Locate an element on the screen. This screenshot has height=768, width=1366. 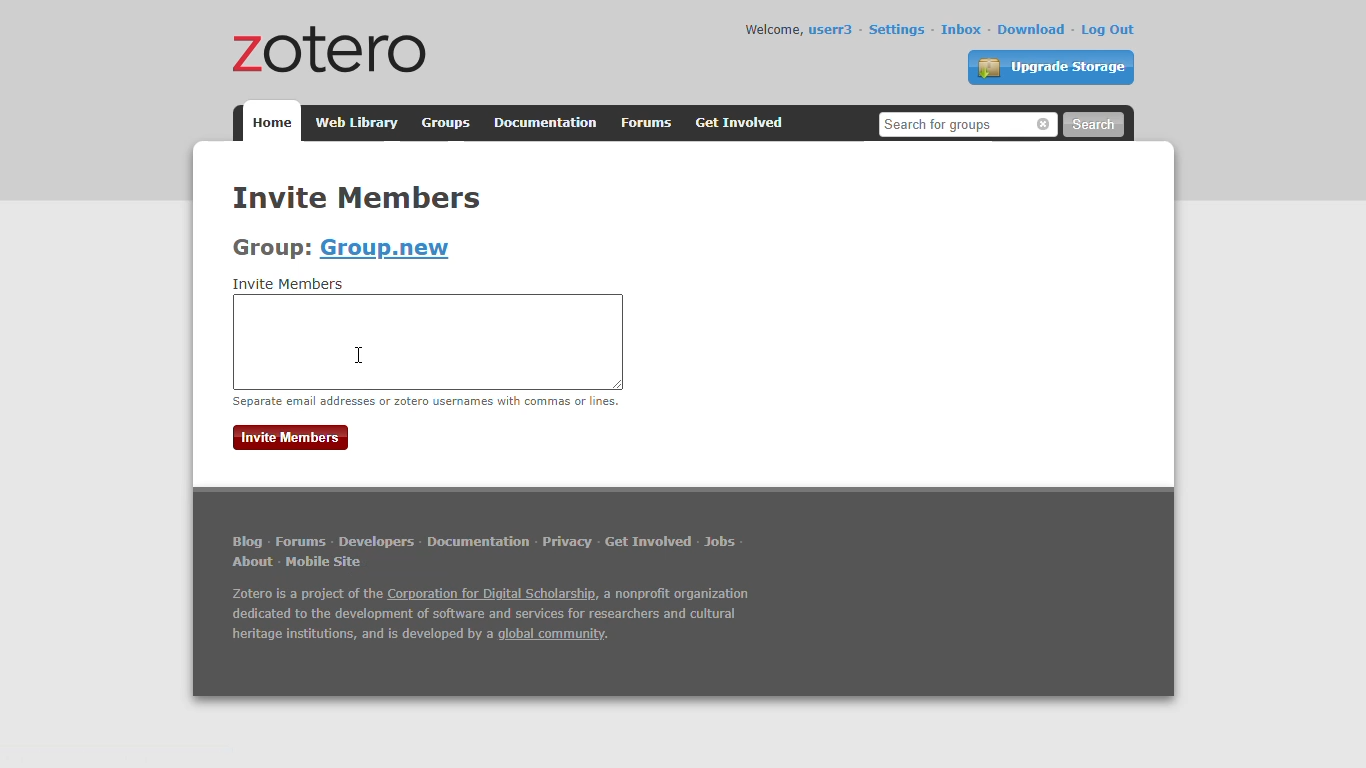
jobs is located at coordinates (721, 542).